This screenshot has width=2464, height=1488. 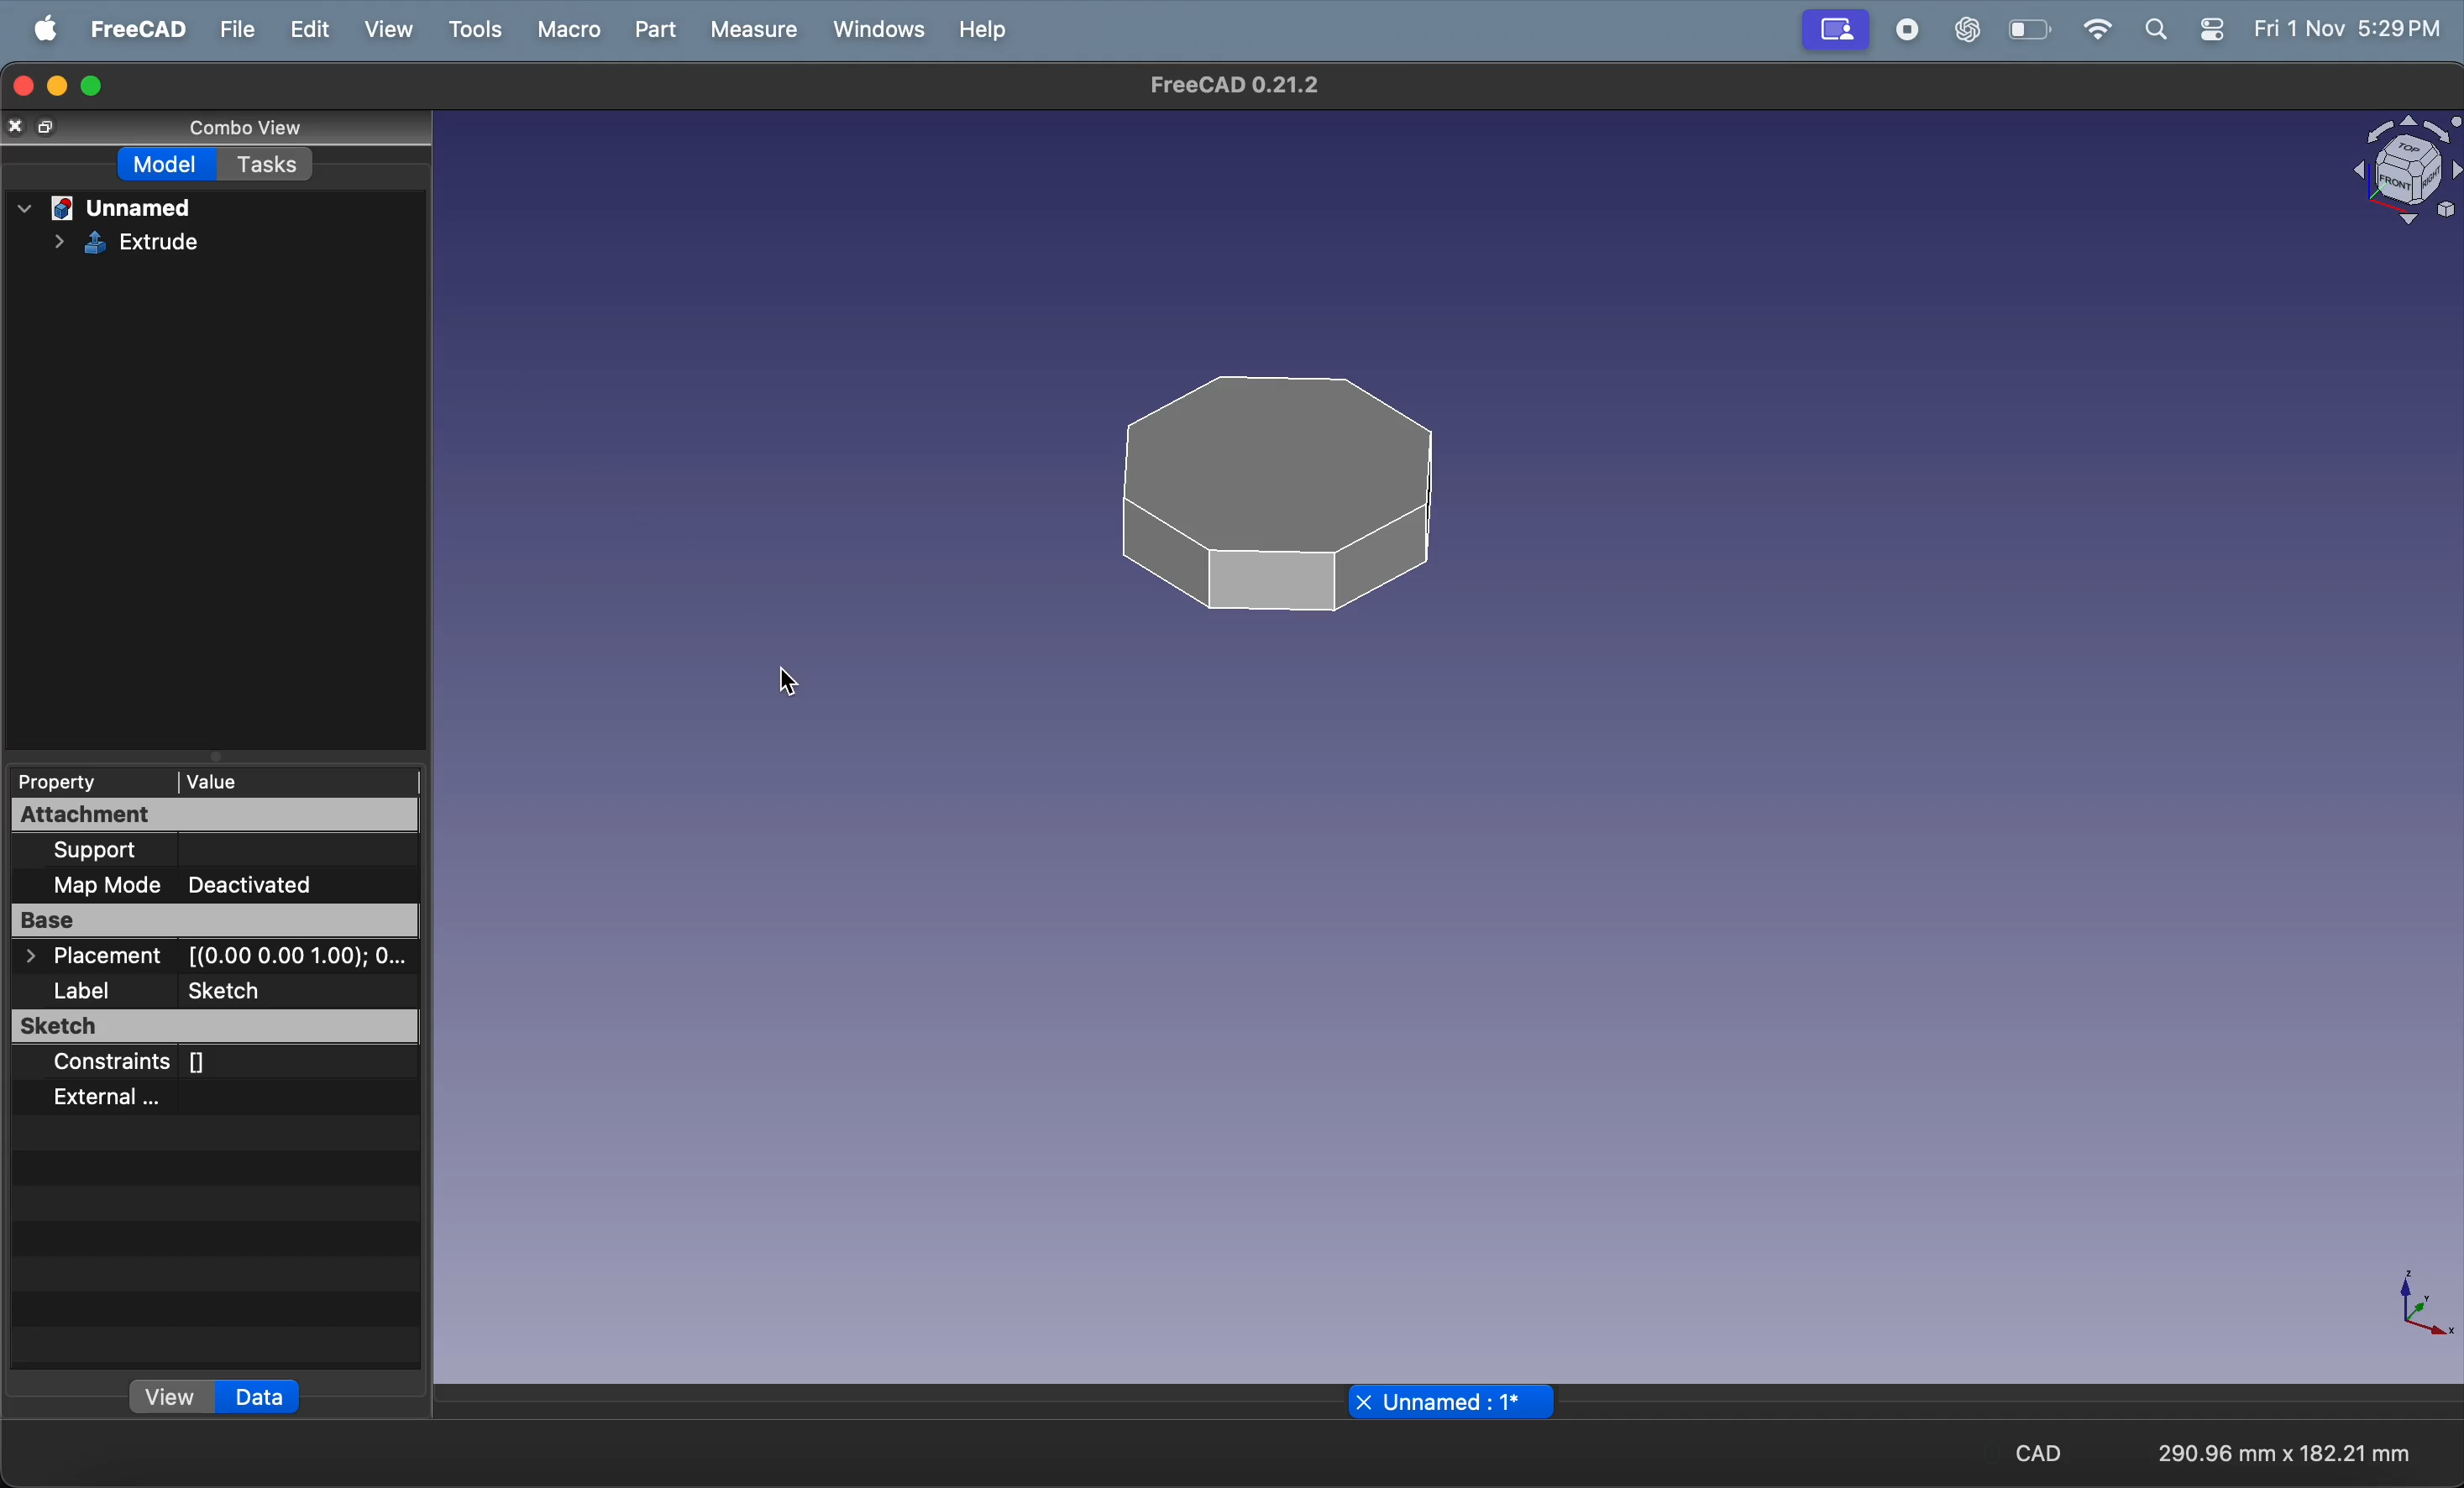 I want to click on wifi, so click(x=2087, y=33).